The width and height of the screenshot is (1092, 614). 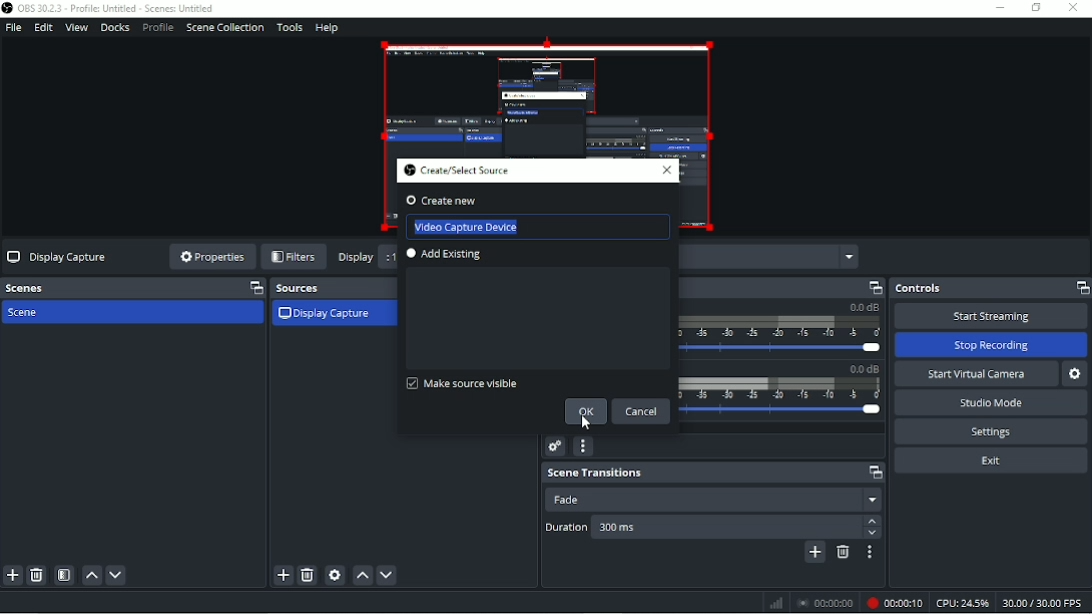 I want to click on View, so click(x=75, y=27).